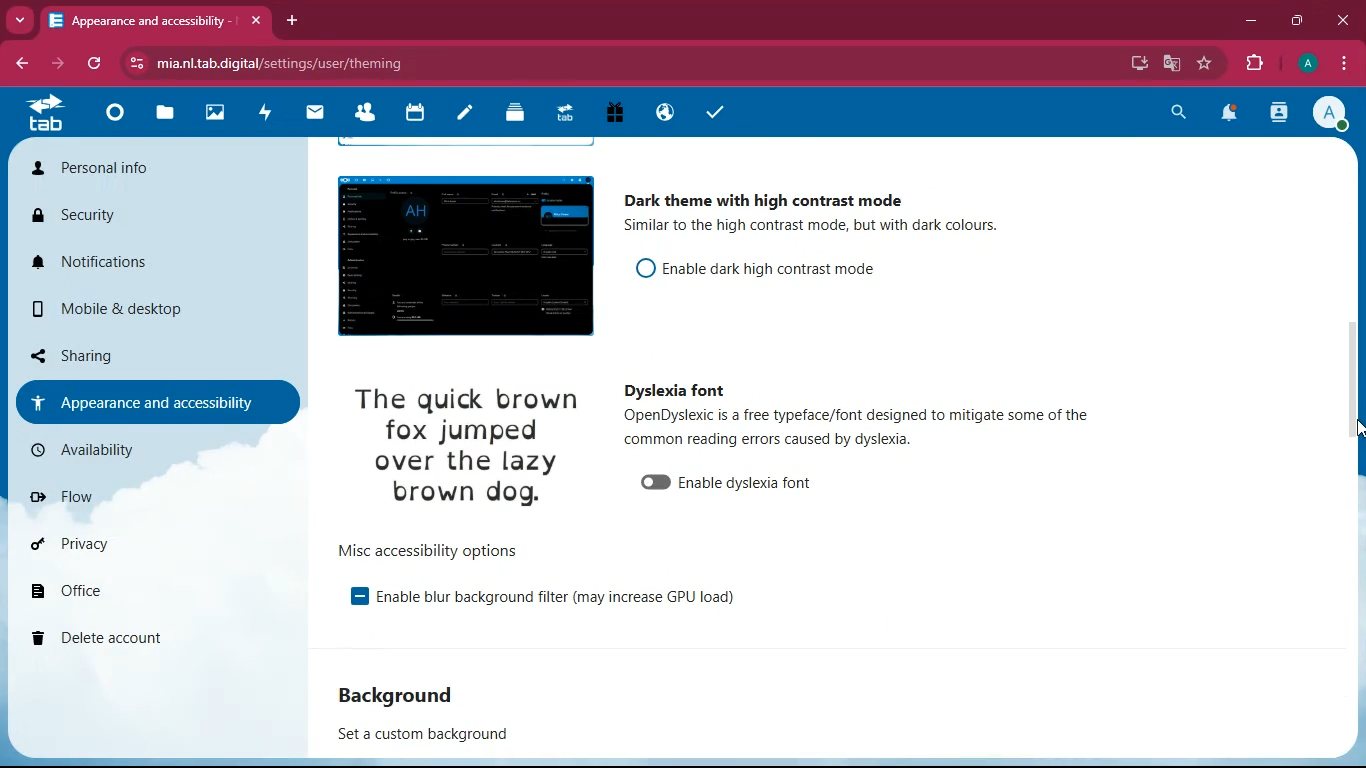  What do you see at coordinates (144, 354) in the screenshot?
I see `sharing` at bounding box center [144, 354].